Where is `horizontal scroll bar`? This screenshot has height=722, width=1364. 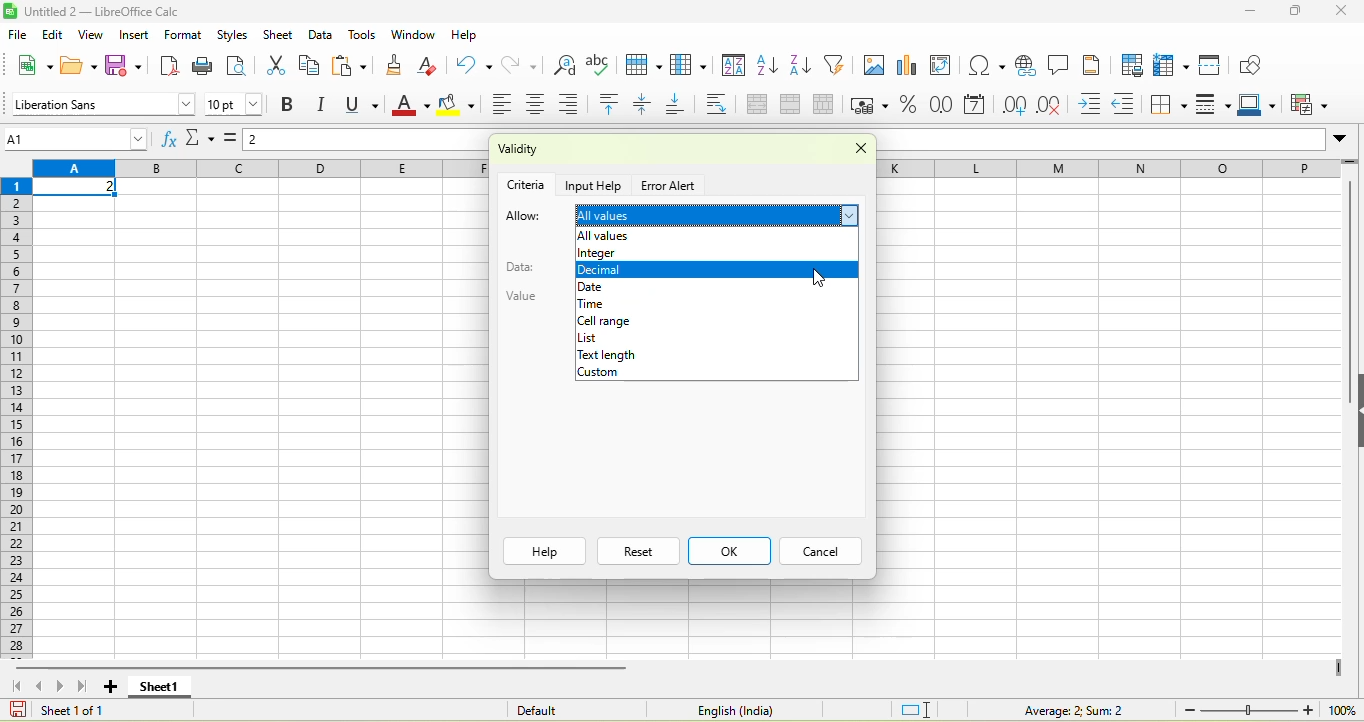 horizontal scroll bar is located at coordinates (324, 667).